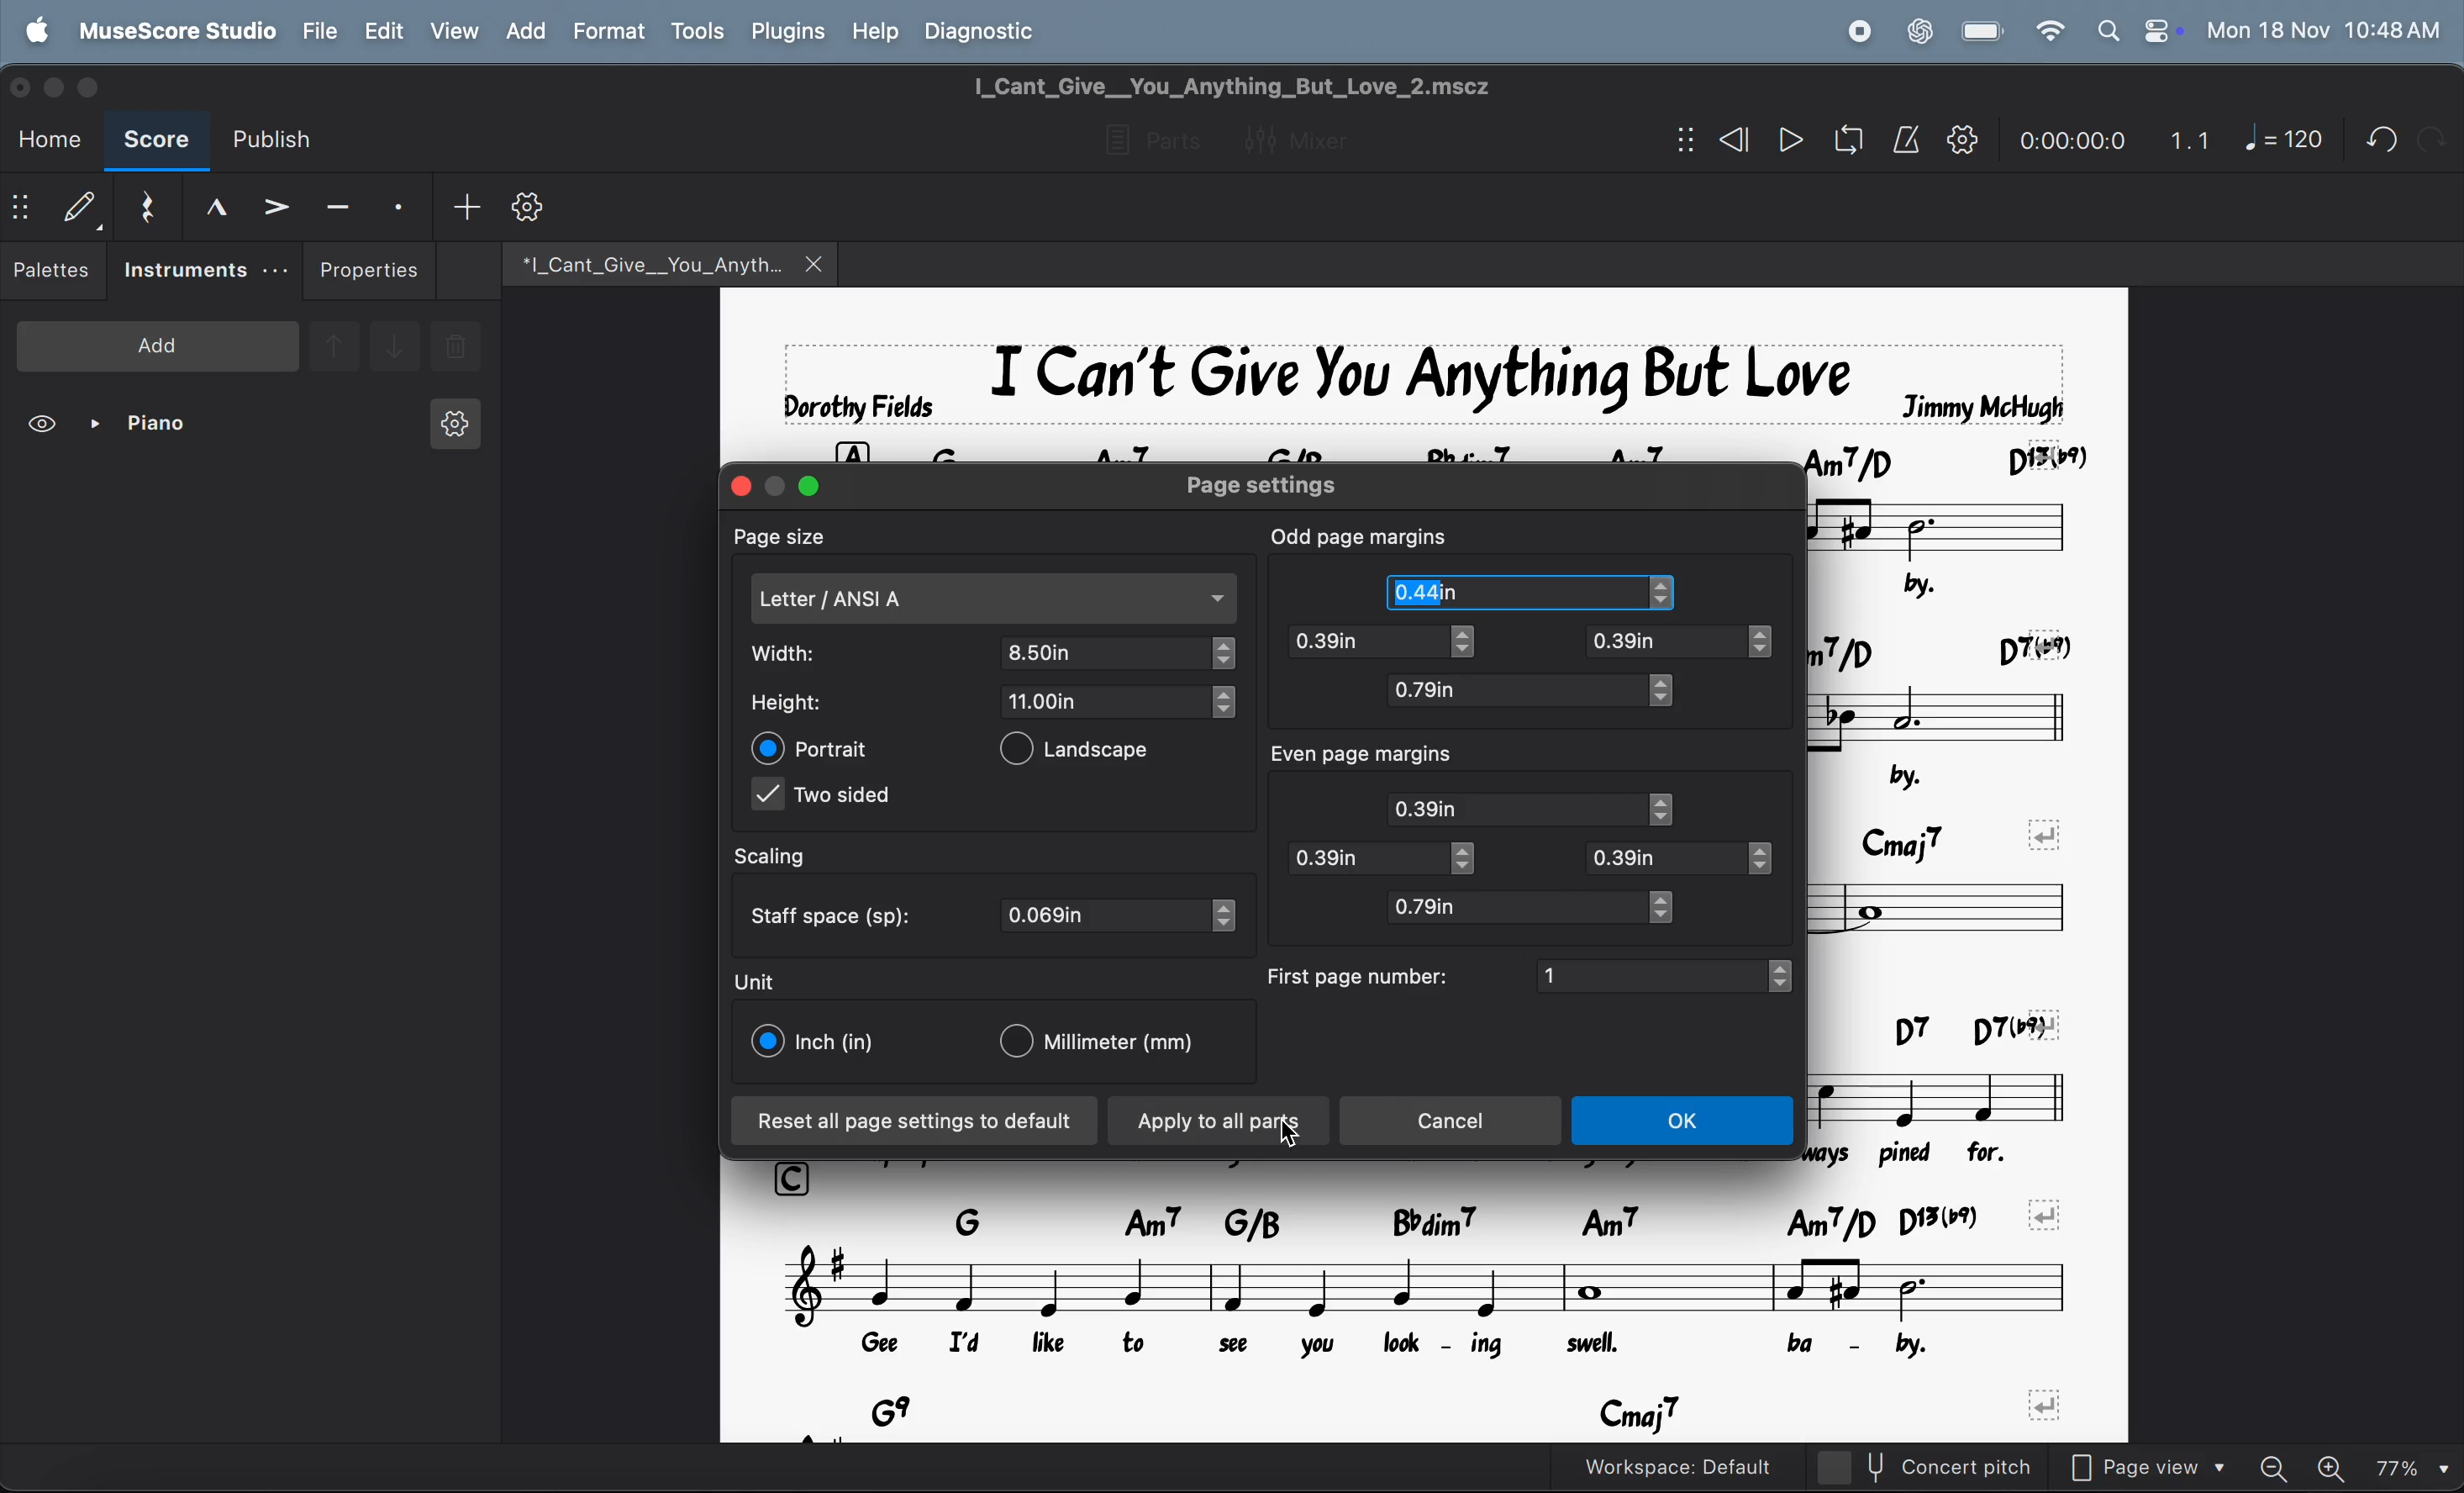  Describe the element at coordinates (1517, 808) in the screenshot. I see `0.39in` at that location.